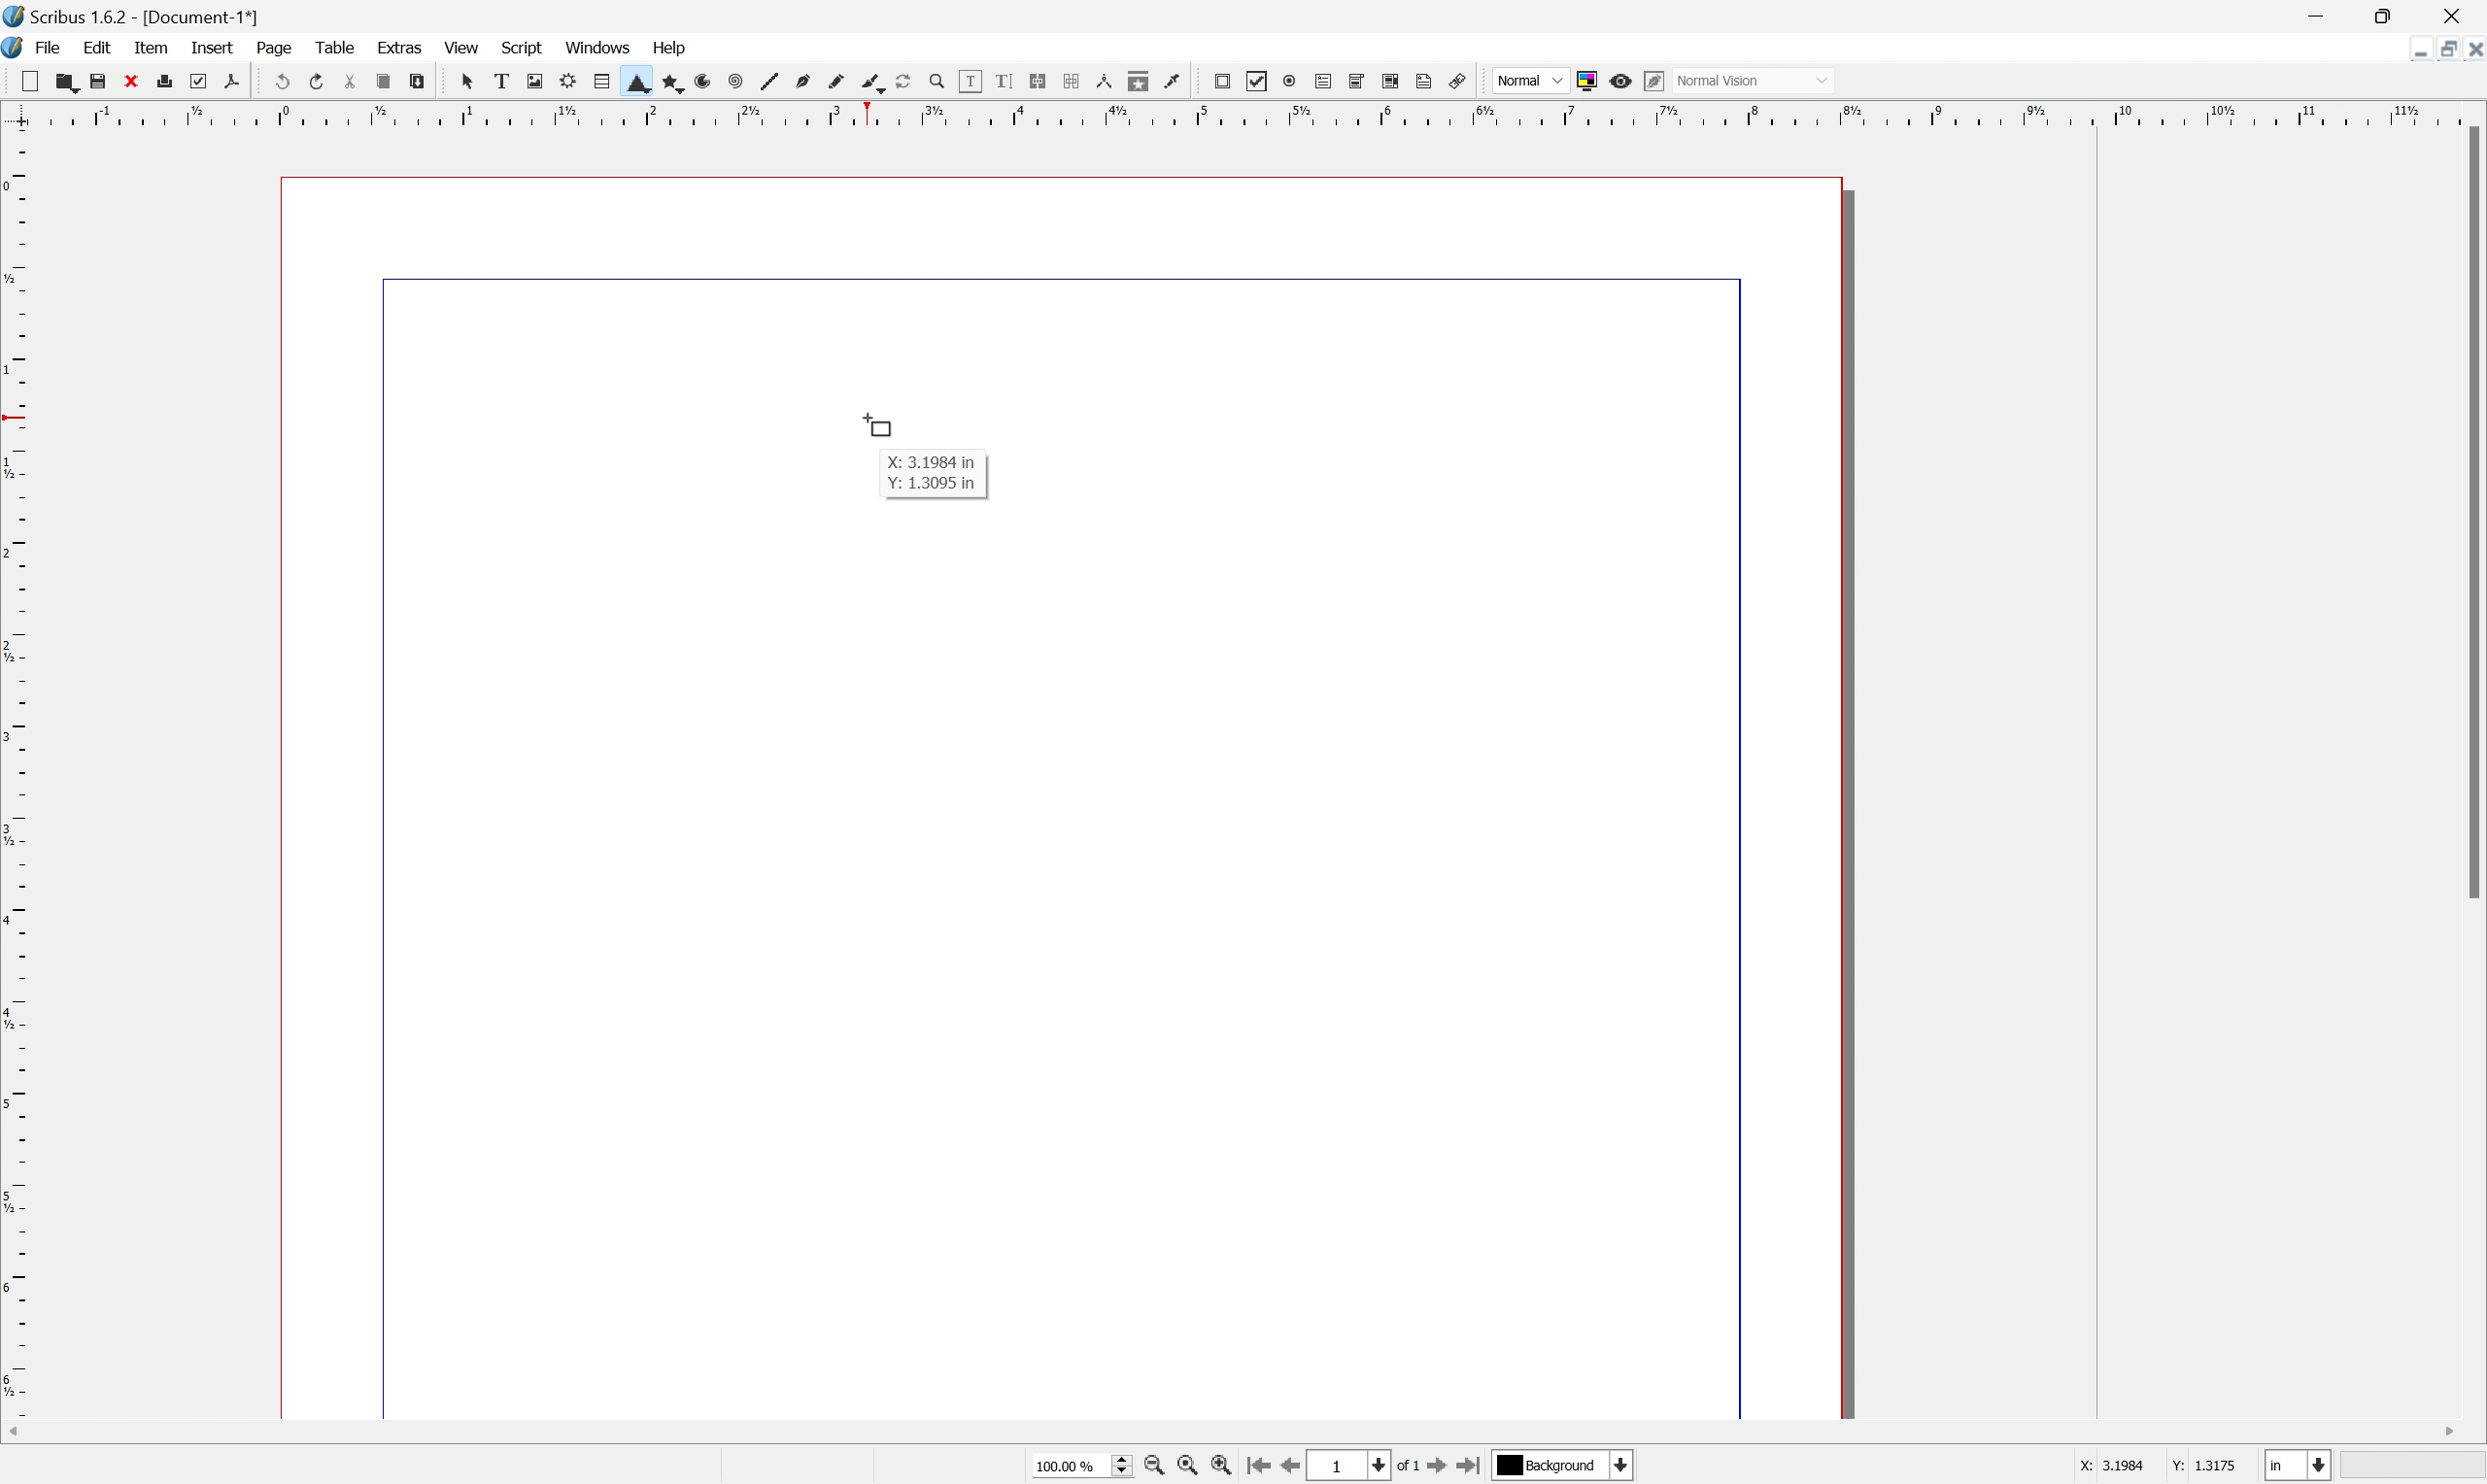 This screenshot has height=1484, width=2487. I want to click on Preflight verifier, so click(198, 81).